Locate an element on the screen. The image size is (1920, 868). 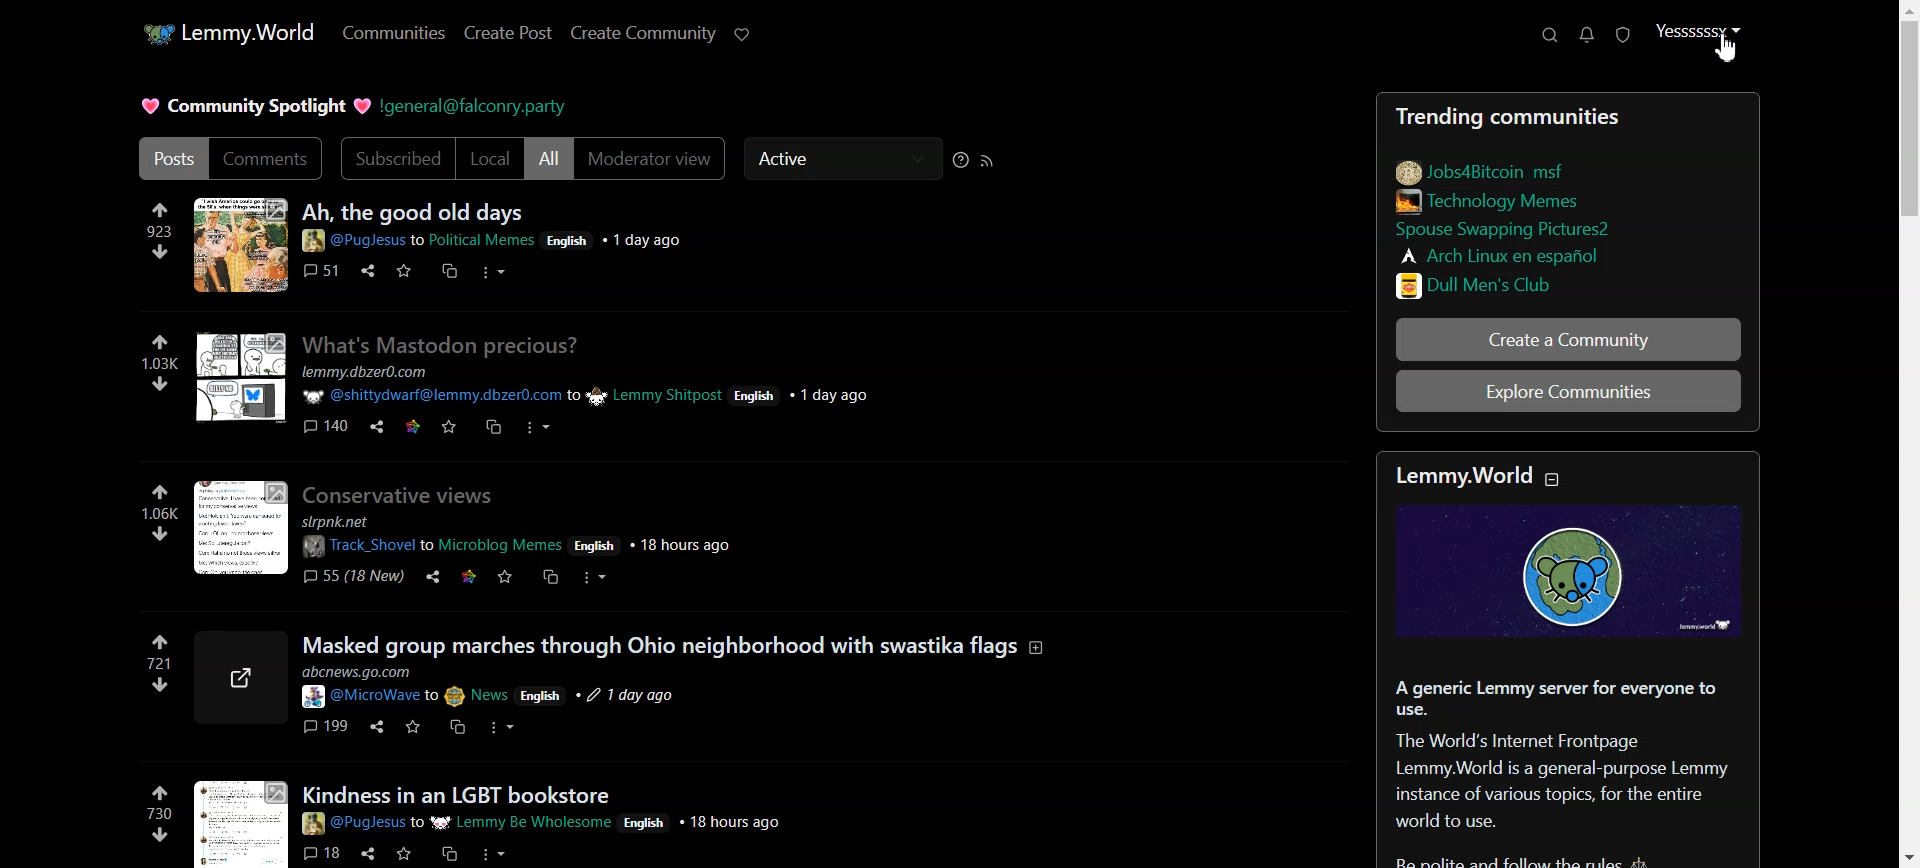
image is located at coordinates (237, 244).